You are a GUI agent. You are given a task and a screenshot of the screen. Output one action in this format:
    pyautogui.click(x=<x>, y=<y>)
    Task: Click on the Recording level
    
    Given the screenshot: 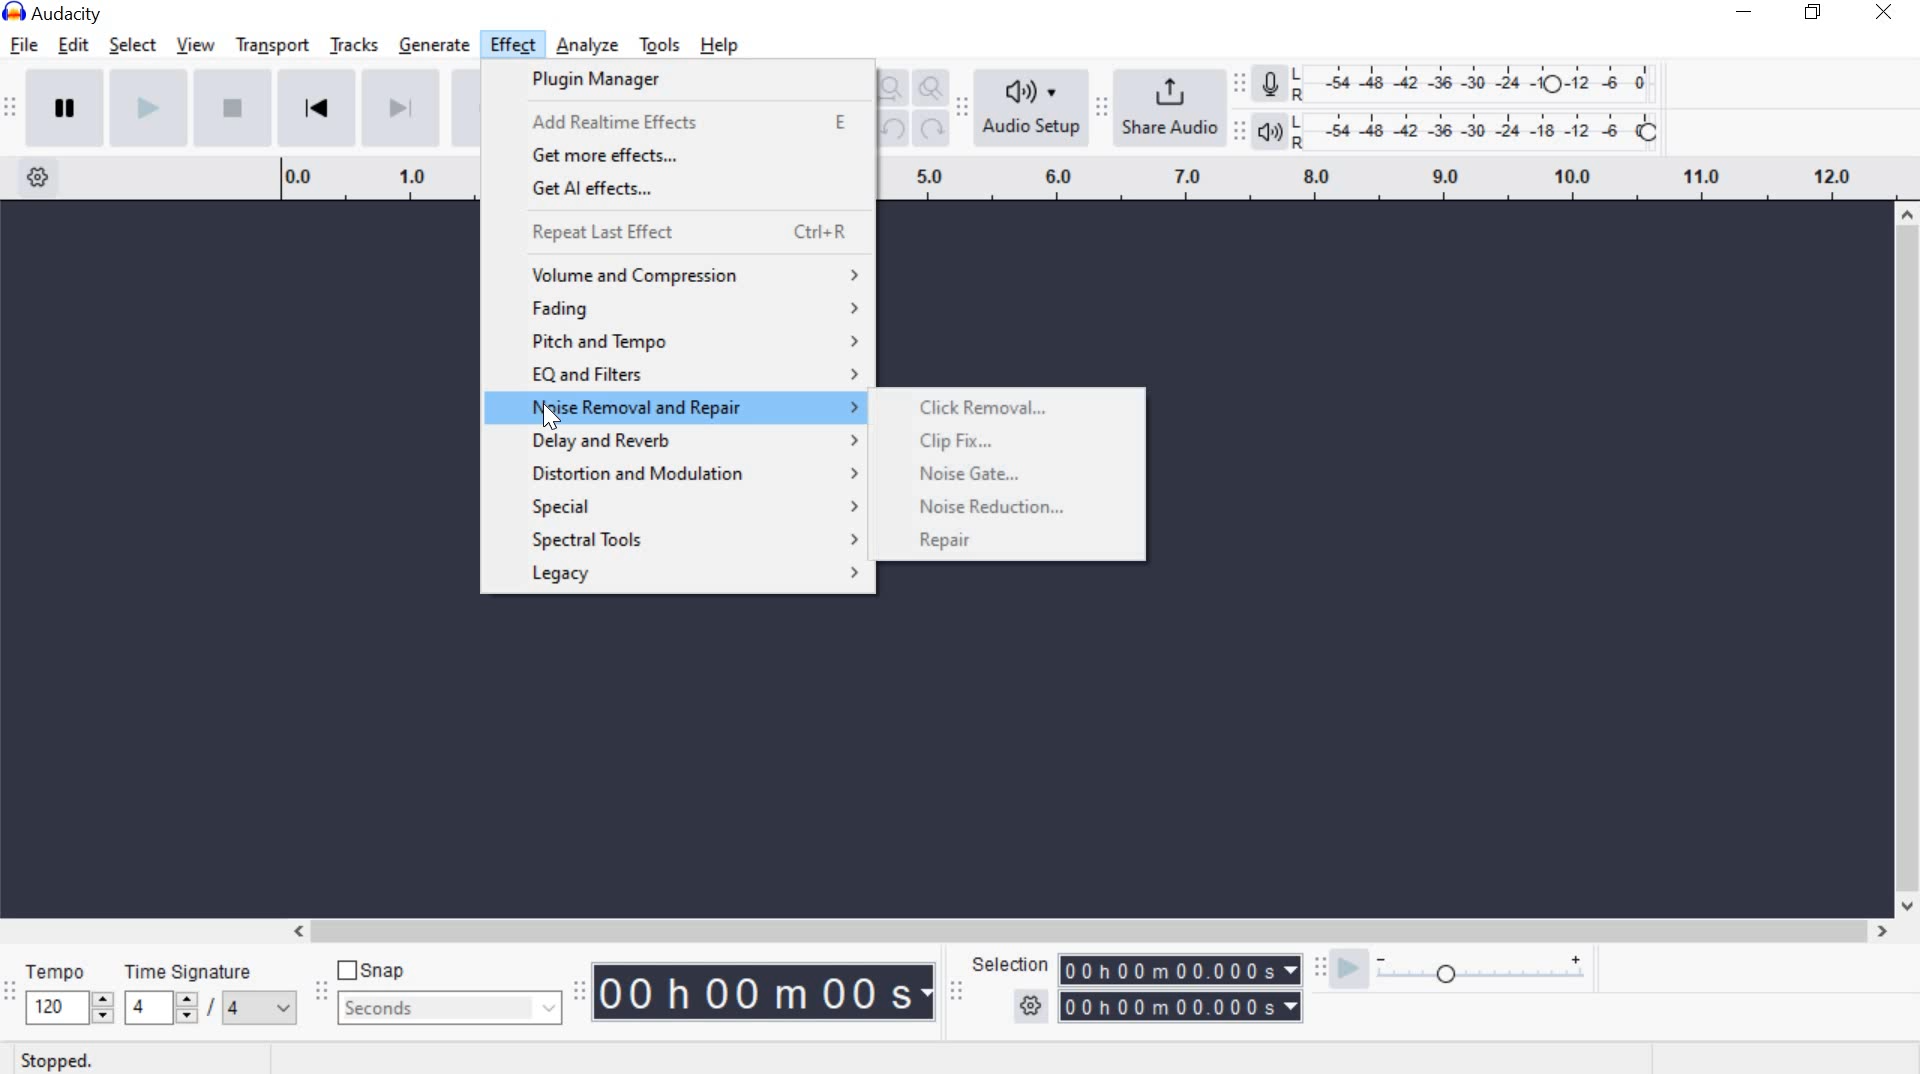 What is the action you would take?
    pyautogui.click(x=1481, y=80)
    